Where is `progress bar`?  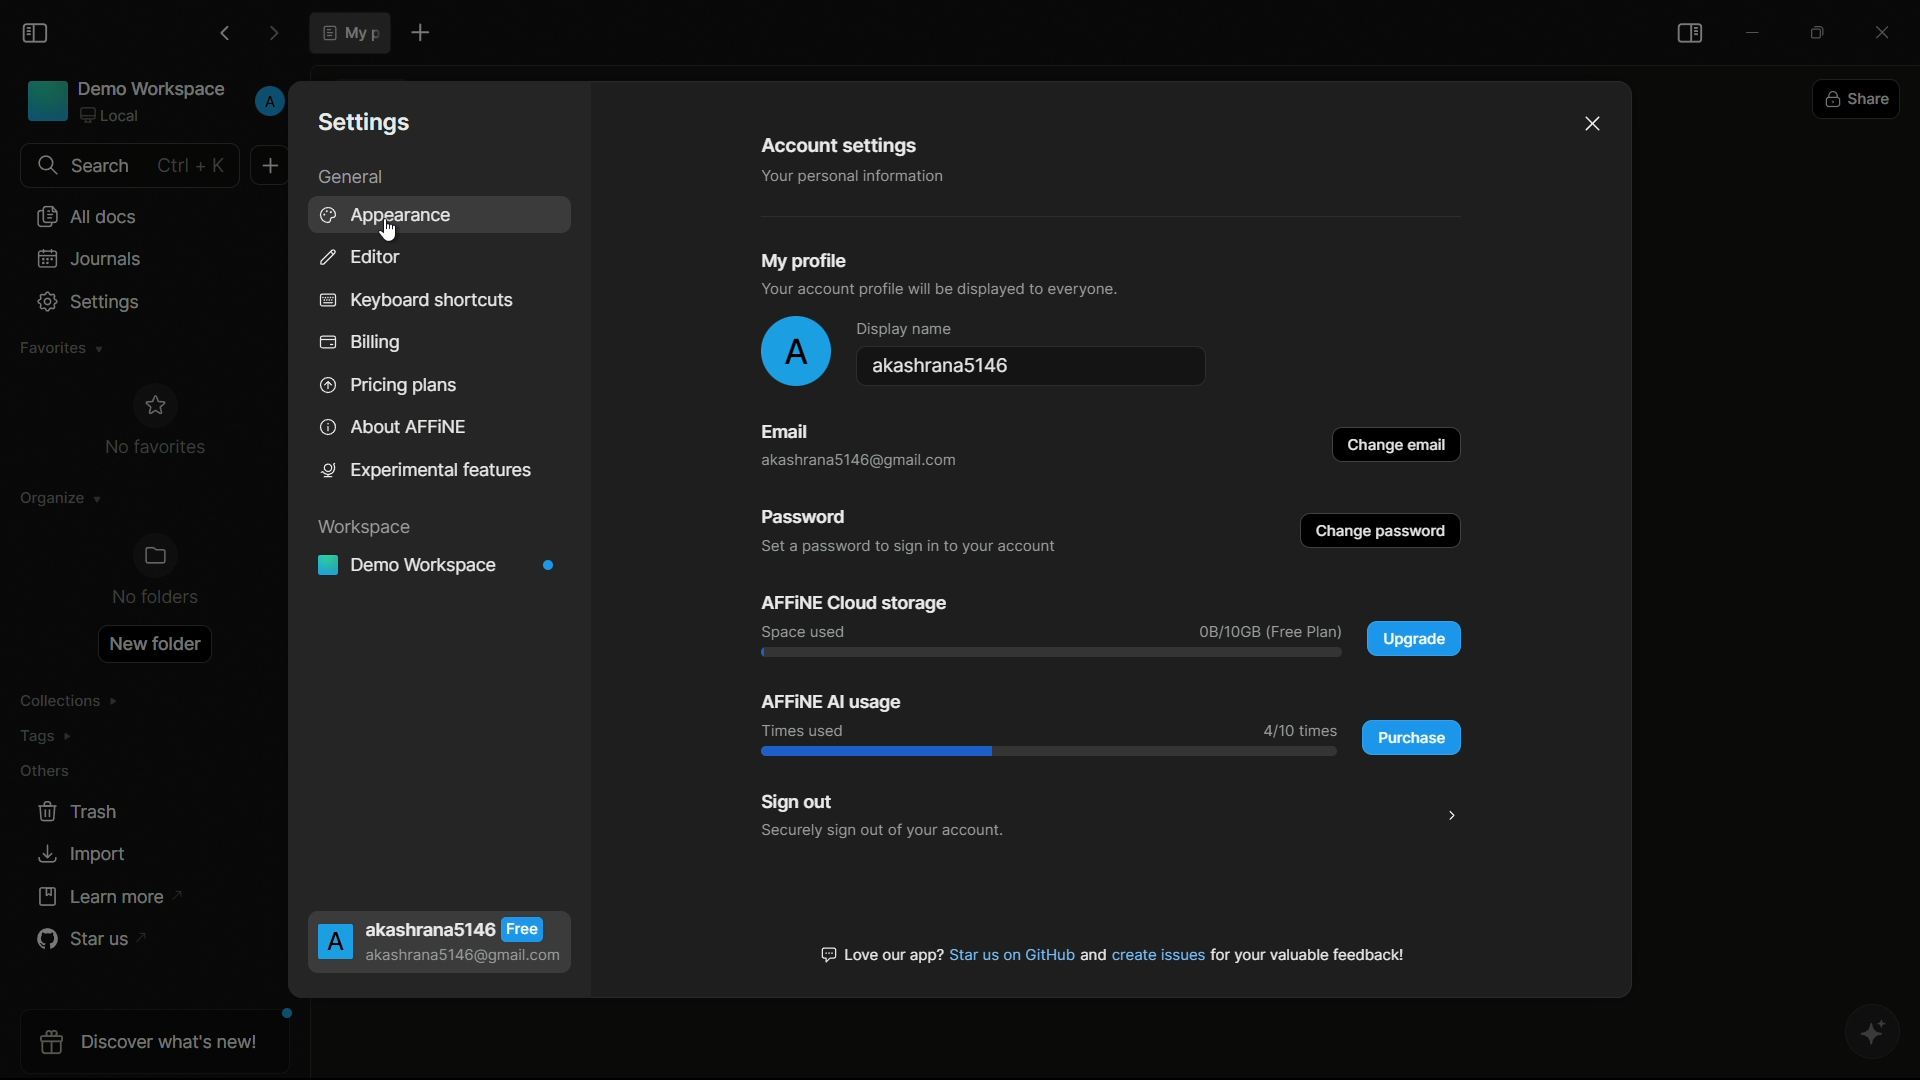
progress bar is located at coordinates (1048, 653).